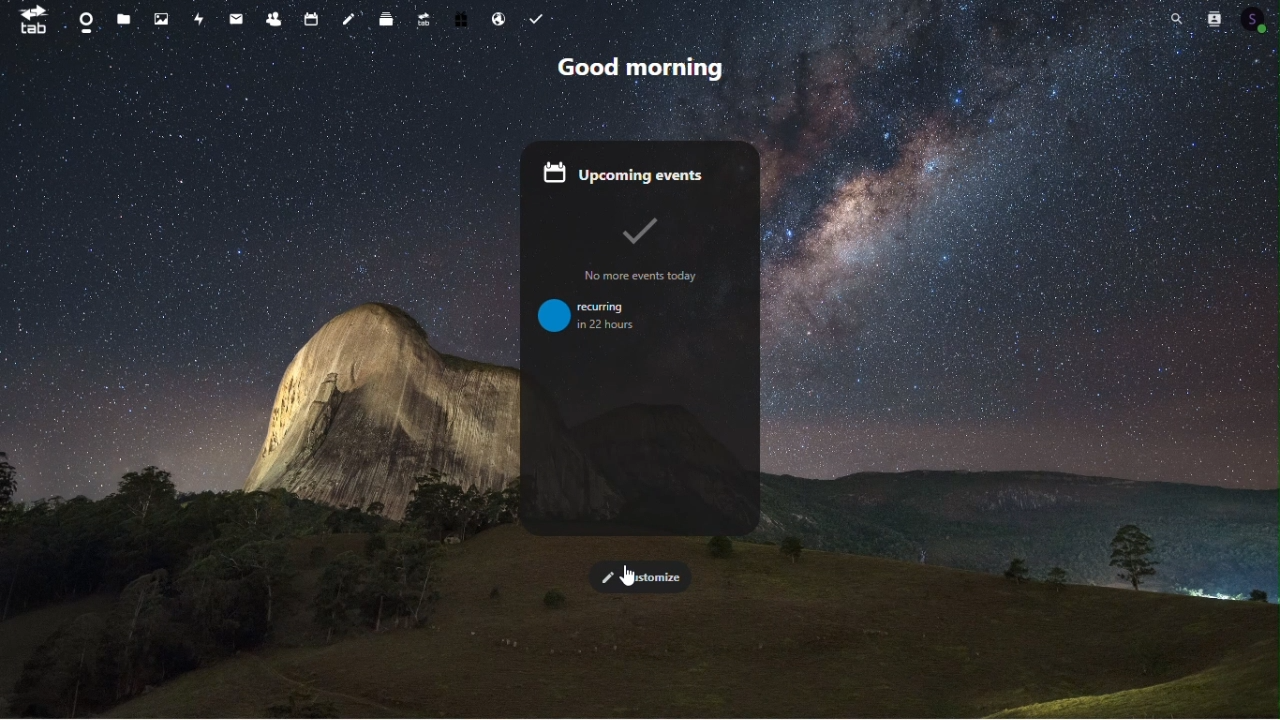  What do you see at coordinates (463, 16) in the screenshot?
I see `Free trial` at bounding box center [463, 16].